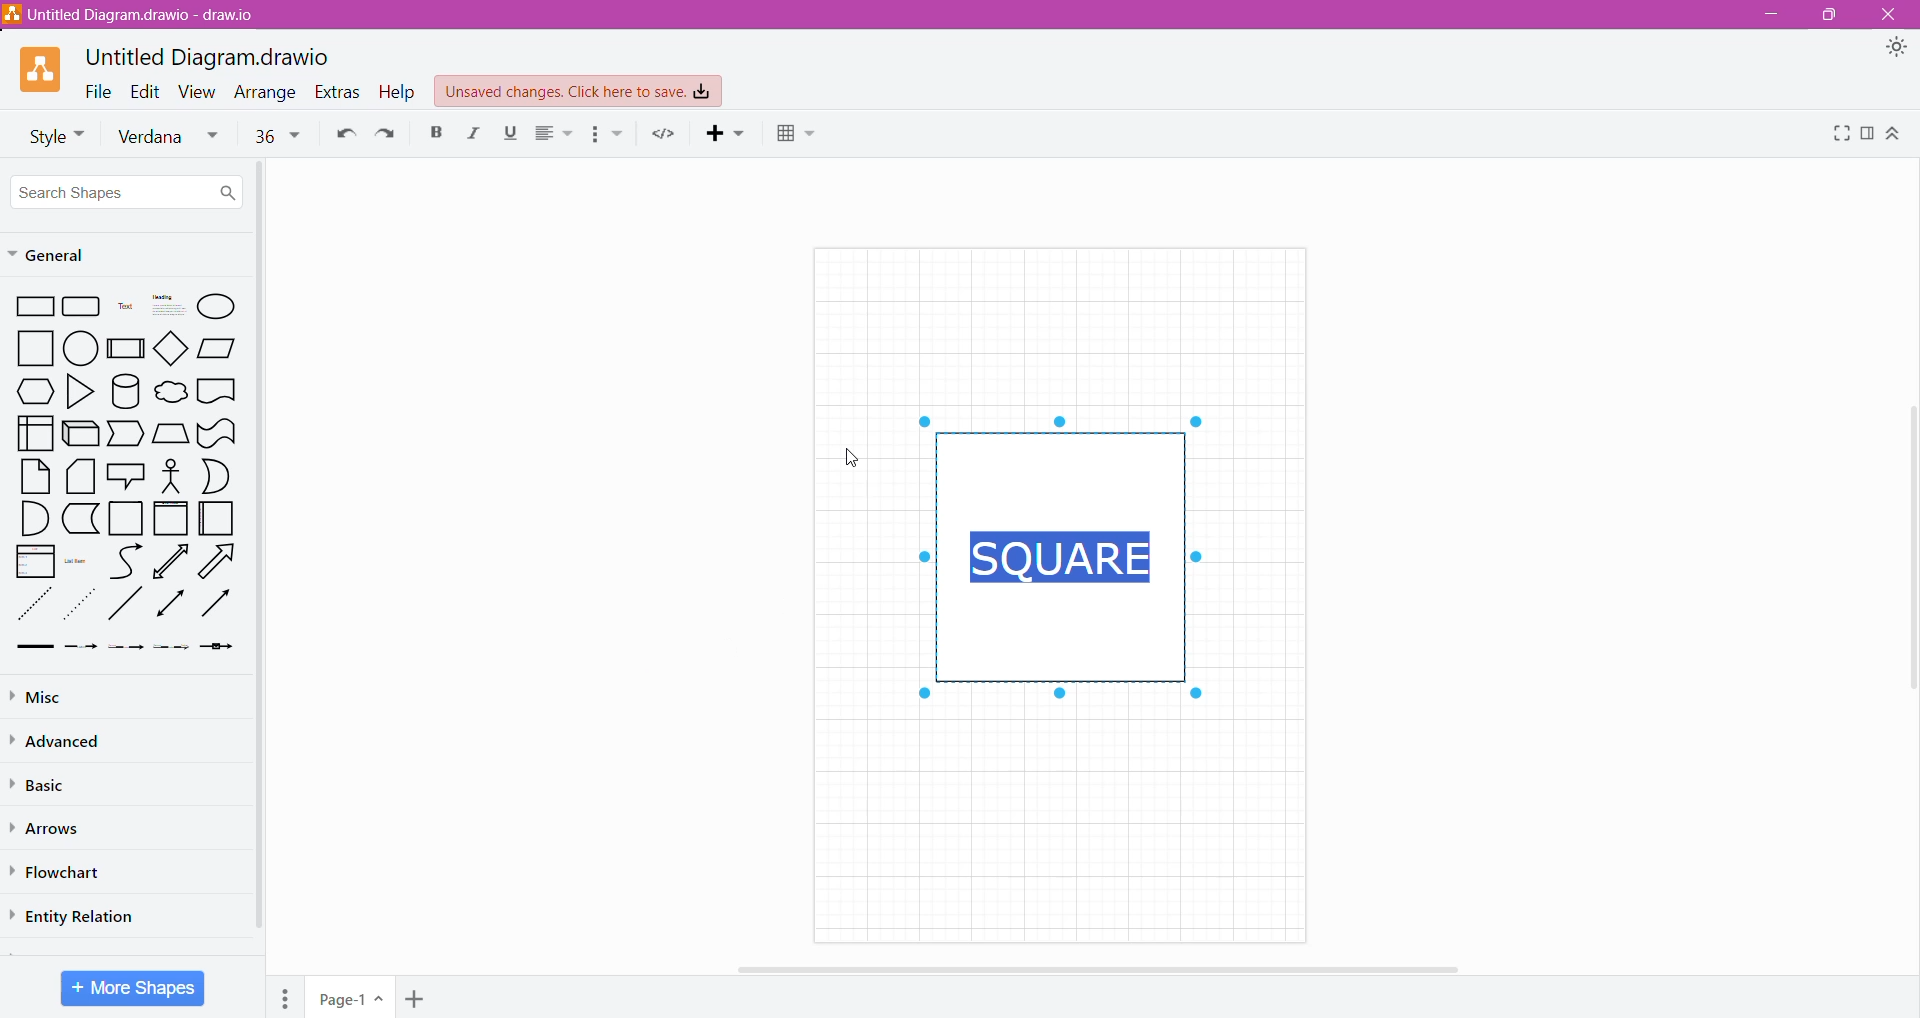  What do you see at coordinates (30, 563) in the screenshot?
I see `List box` at bounding box center [30, 563].